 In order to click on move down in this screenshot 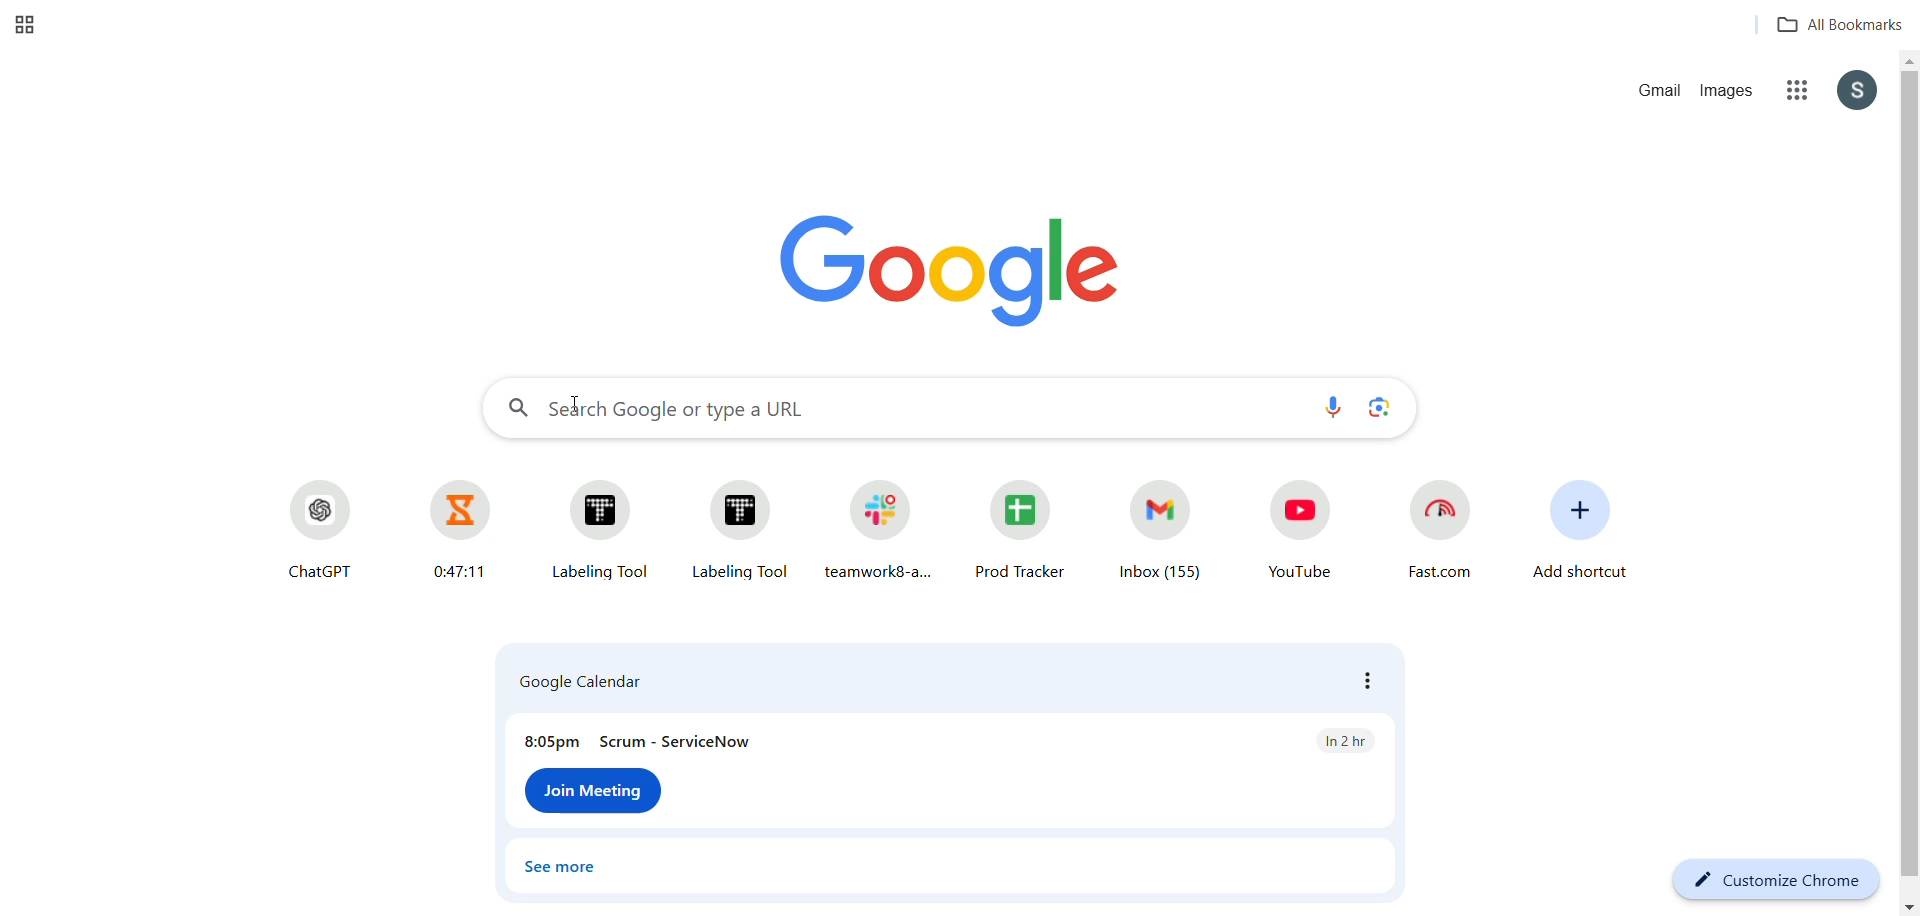, I will do `click(1906, 906)`.